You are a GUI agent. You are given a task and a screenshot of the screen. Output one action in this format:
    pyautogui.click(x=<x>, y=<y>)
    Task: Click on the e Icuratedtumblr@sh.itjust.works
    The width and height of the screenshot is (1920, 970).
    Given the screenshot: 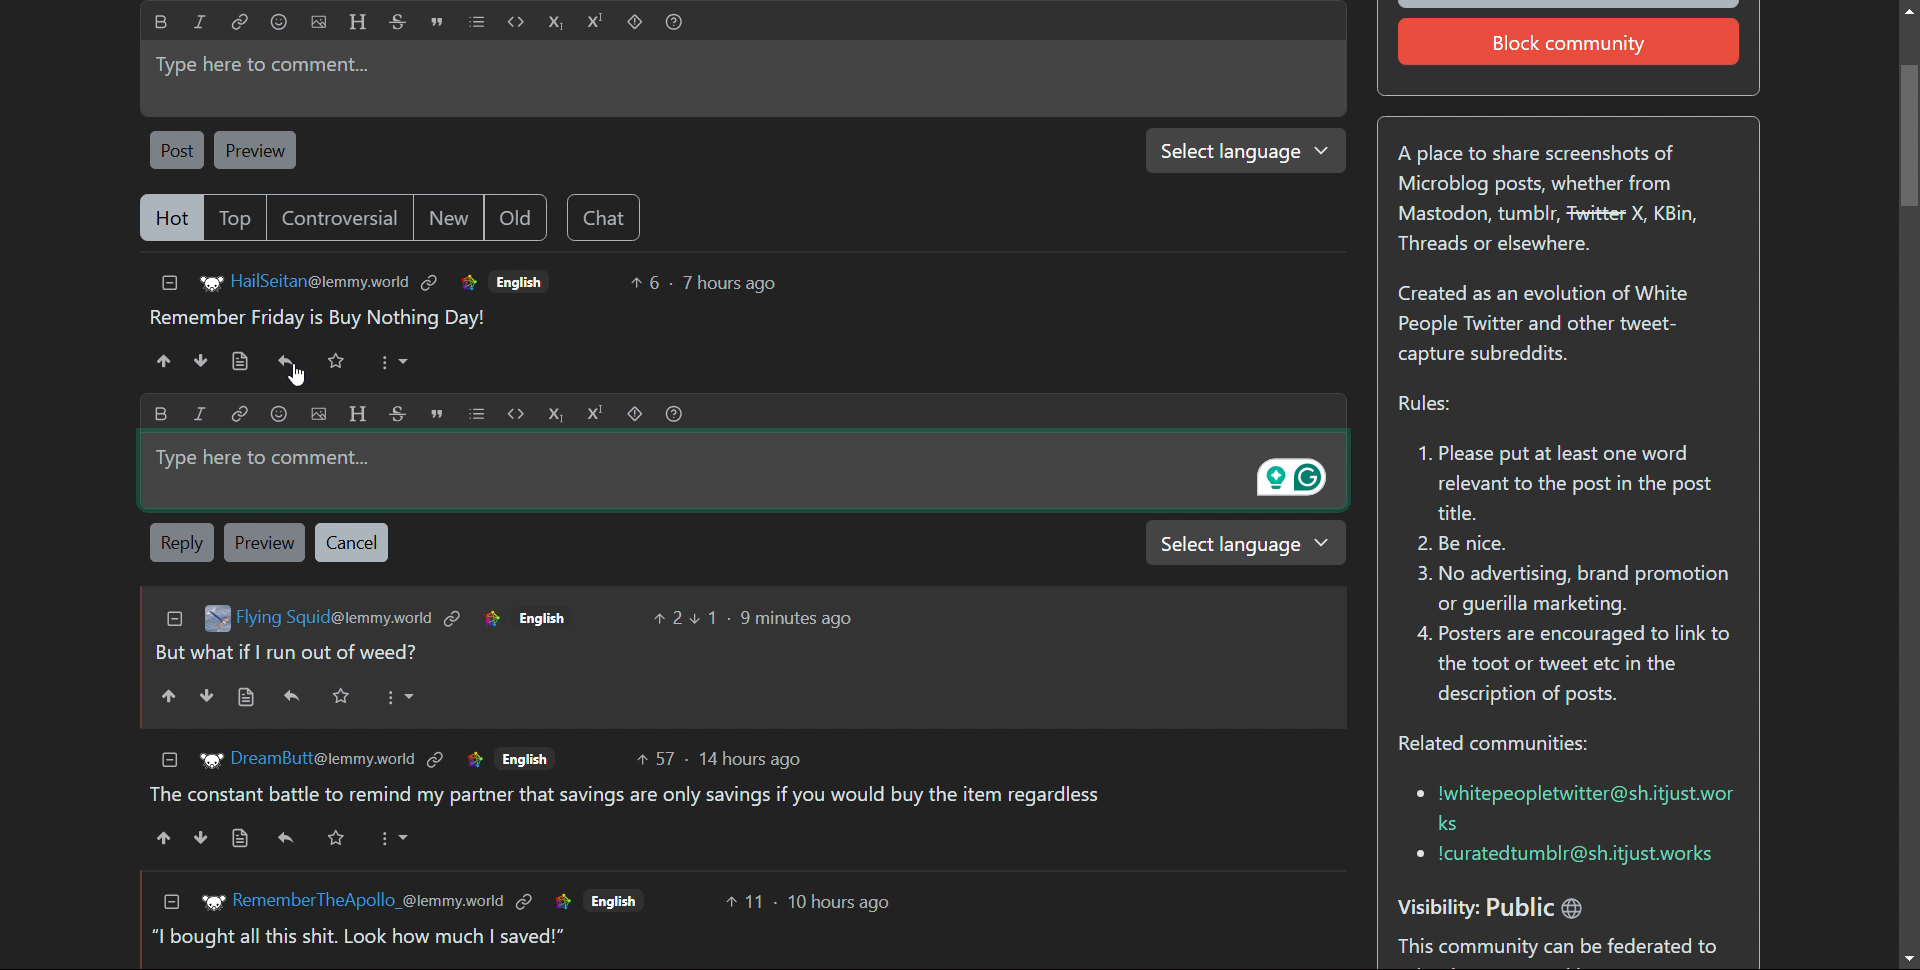 What is the action you would take?
    pyautogui.click(x=1571, y=856)
    